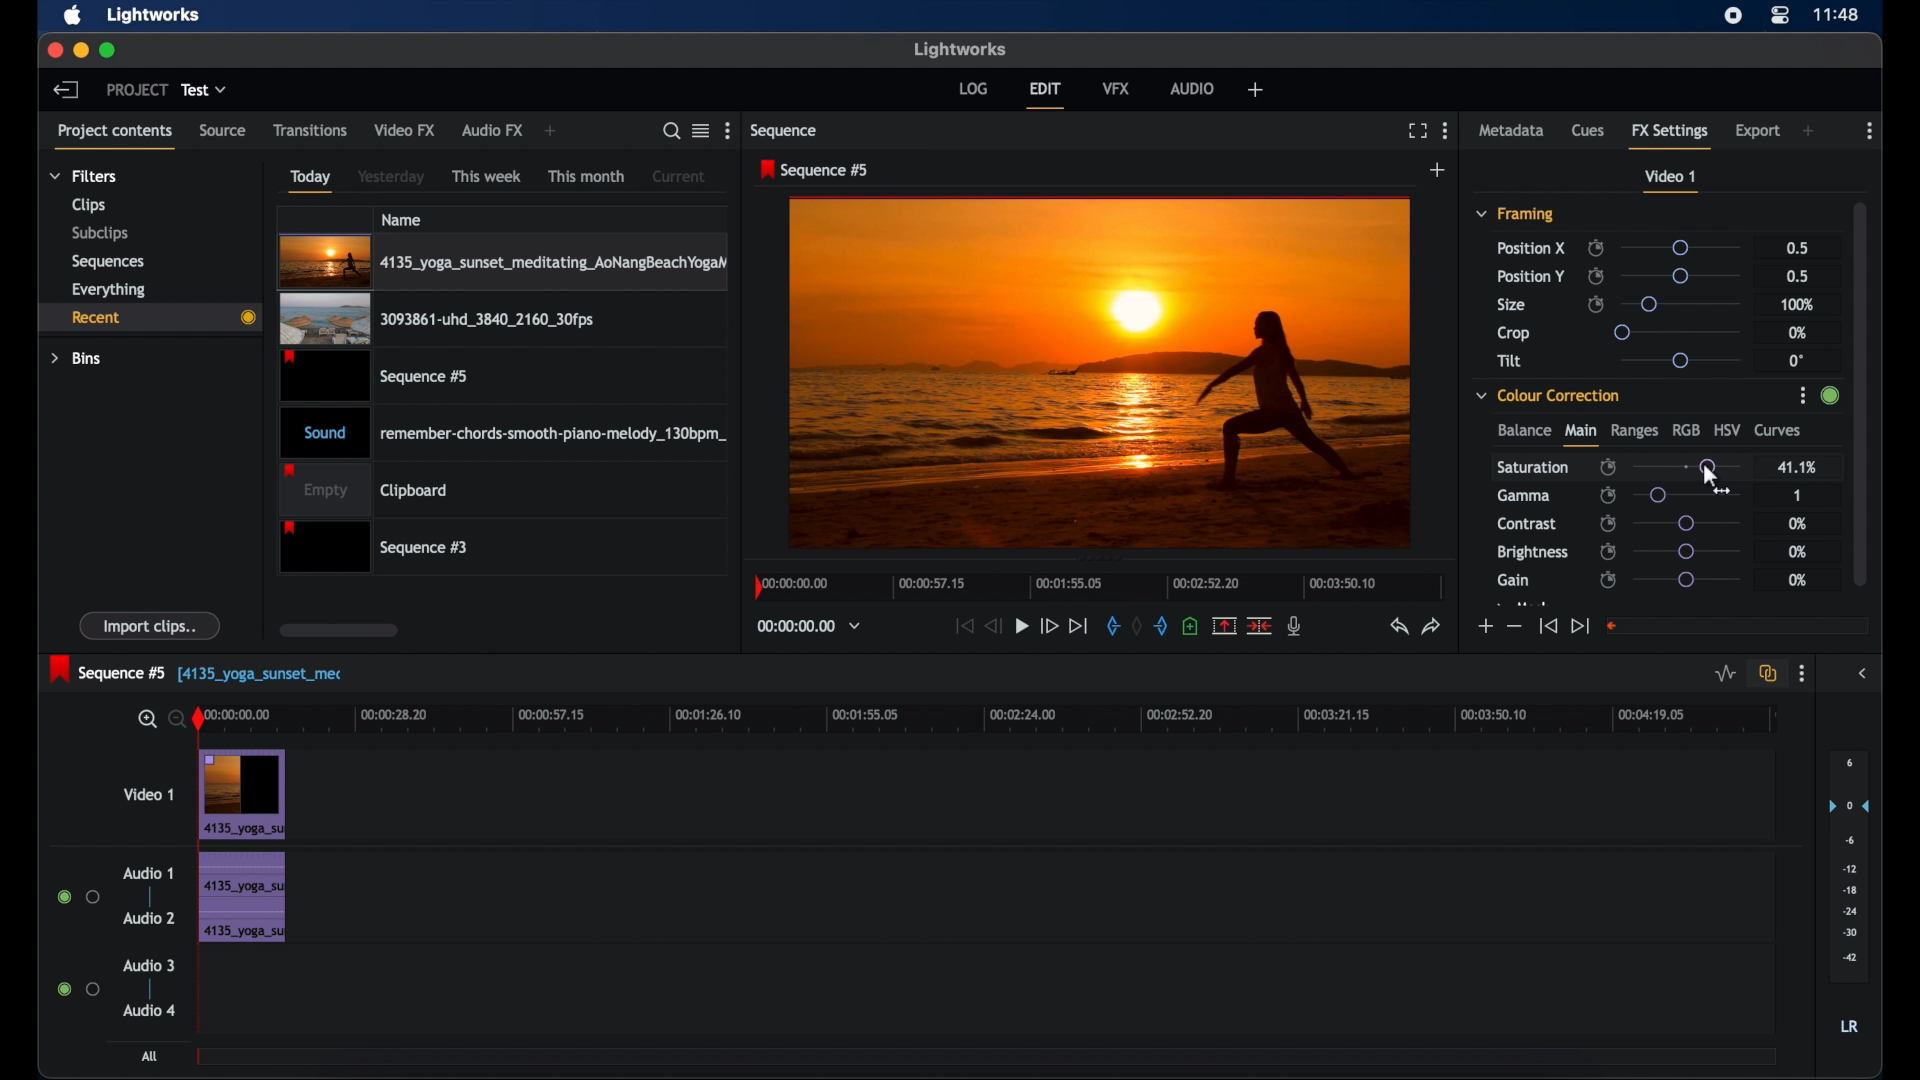 This screenshot has width=1920, height=1080. I want to click on framing, so click(1516, 215).